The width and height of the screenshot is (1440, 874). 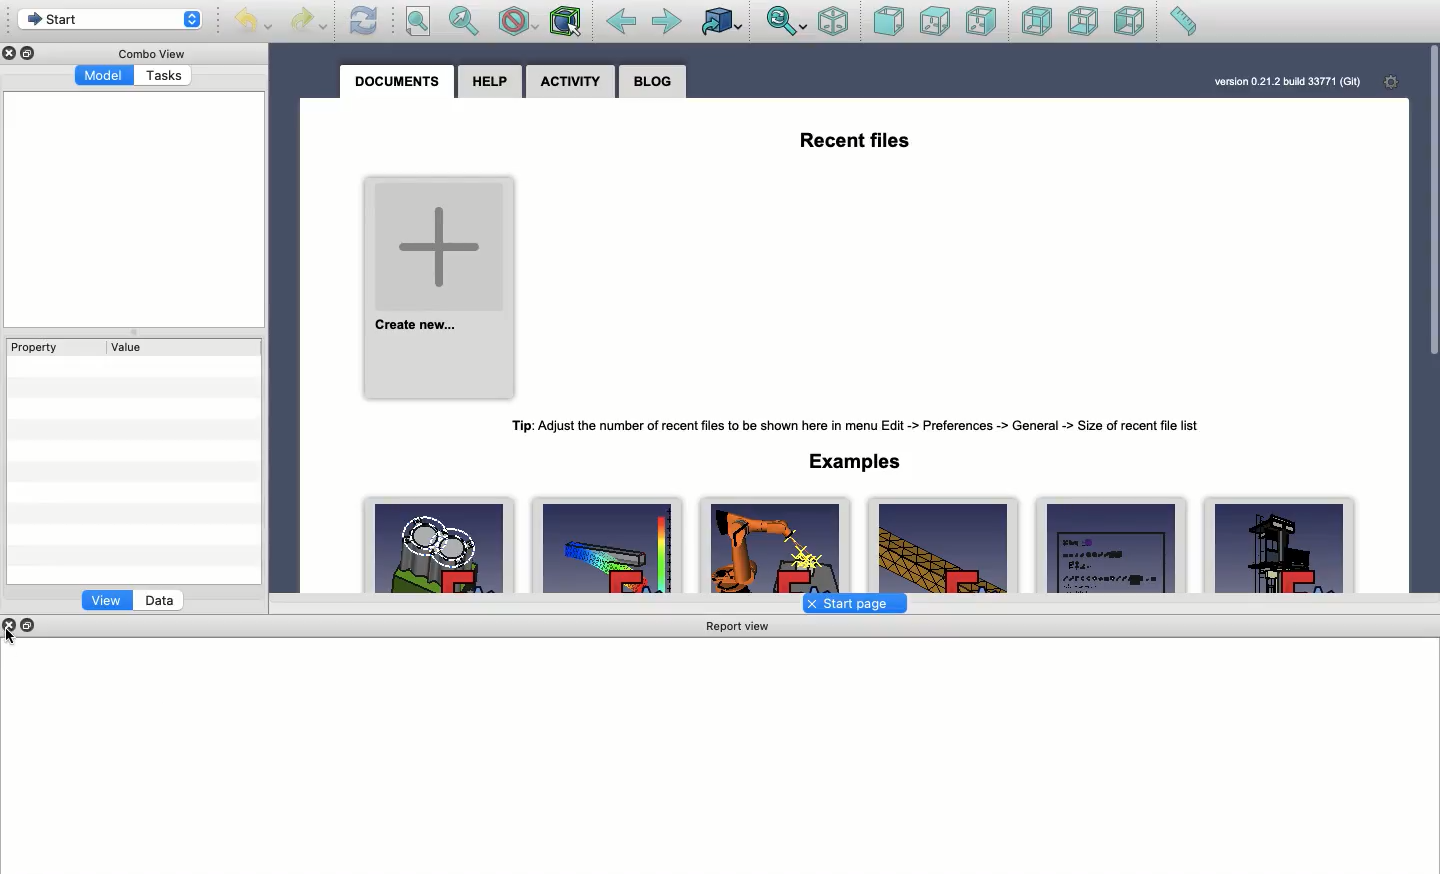 I want to click on Combo view, so click(x=149, y=54).